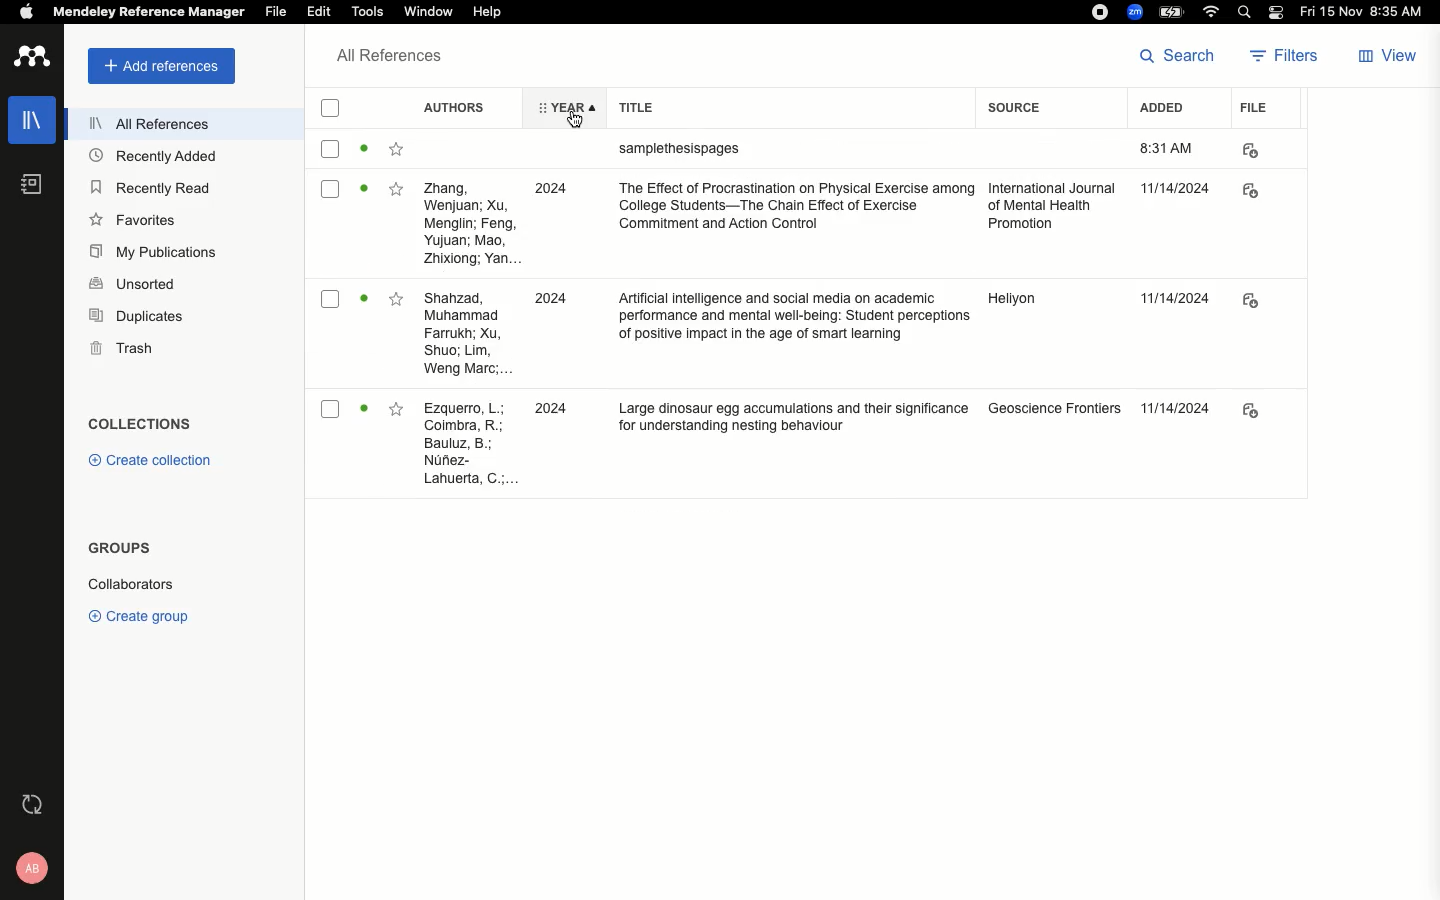 The height and width of the screenshot is (900, 1440). Describe the element at coordinates (1052, 209) in the screenshot. I see `source` at that location.